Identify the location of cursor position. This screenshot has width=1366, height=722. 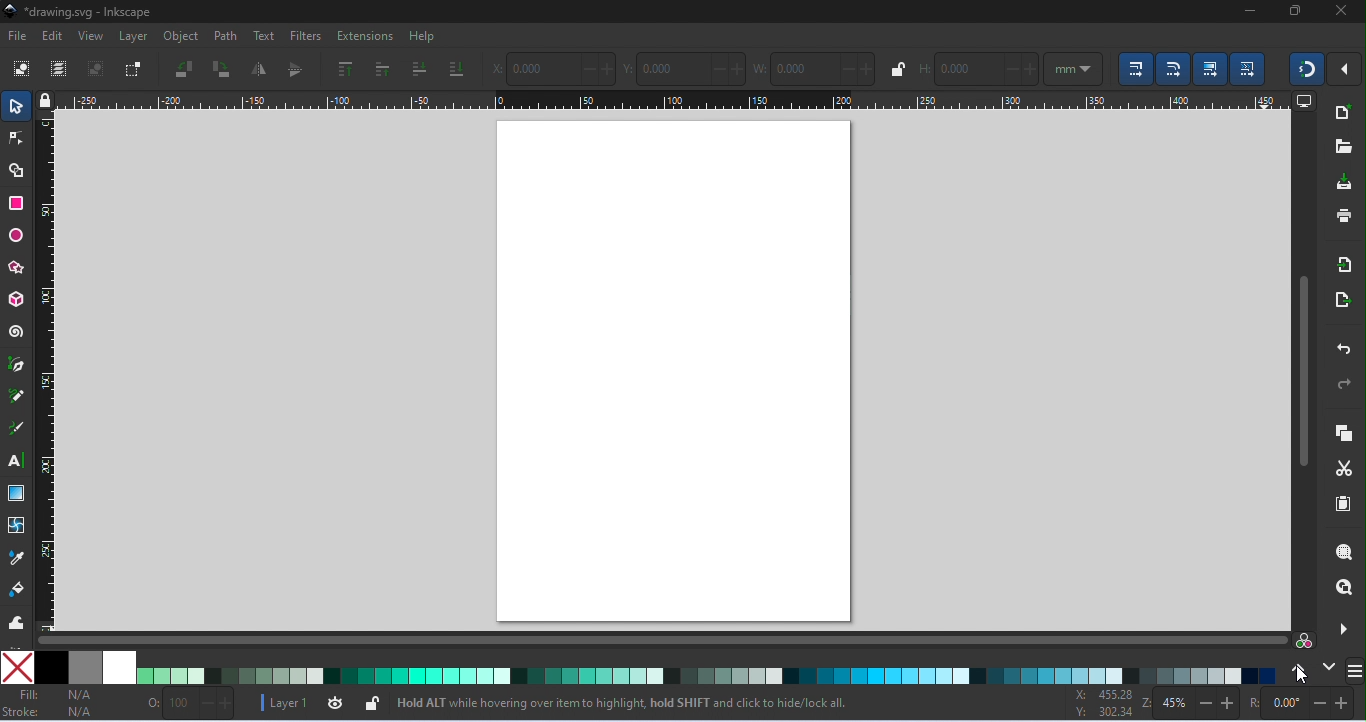
(1104, 704).